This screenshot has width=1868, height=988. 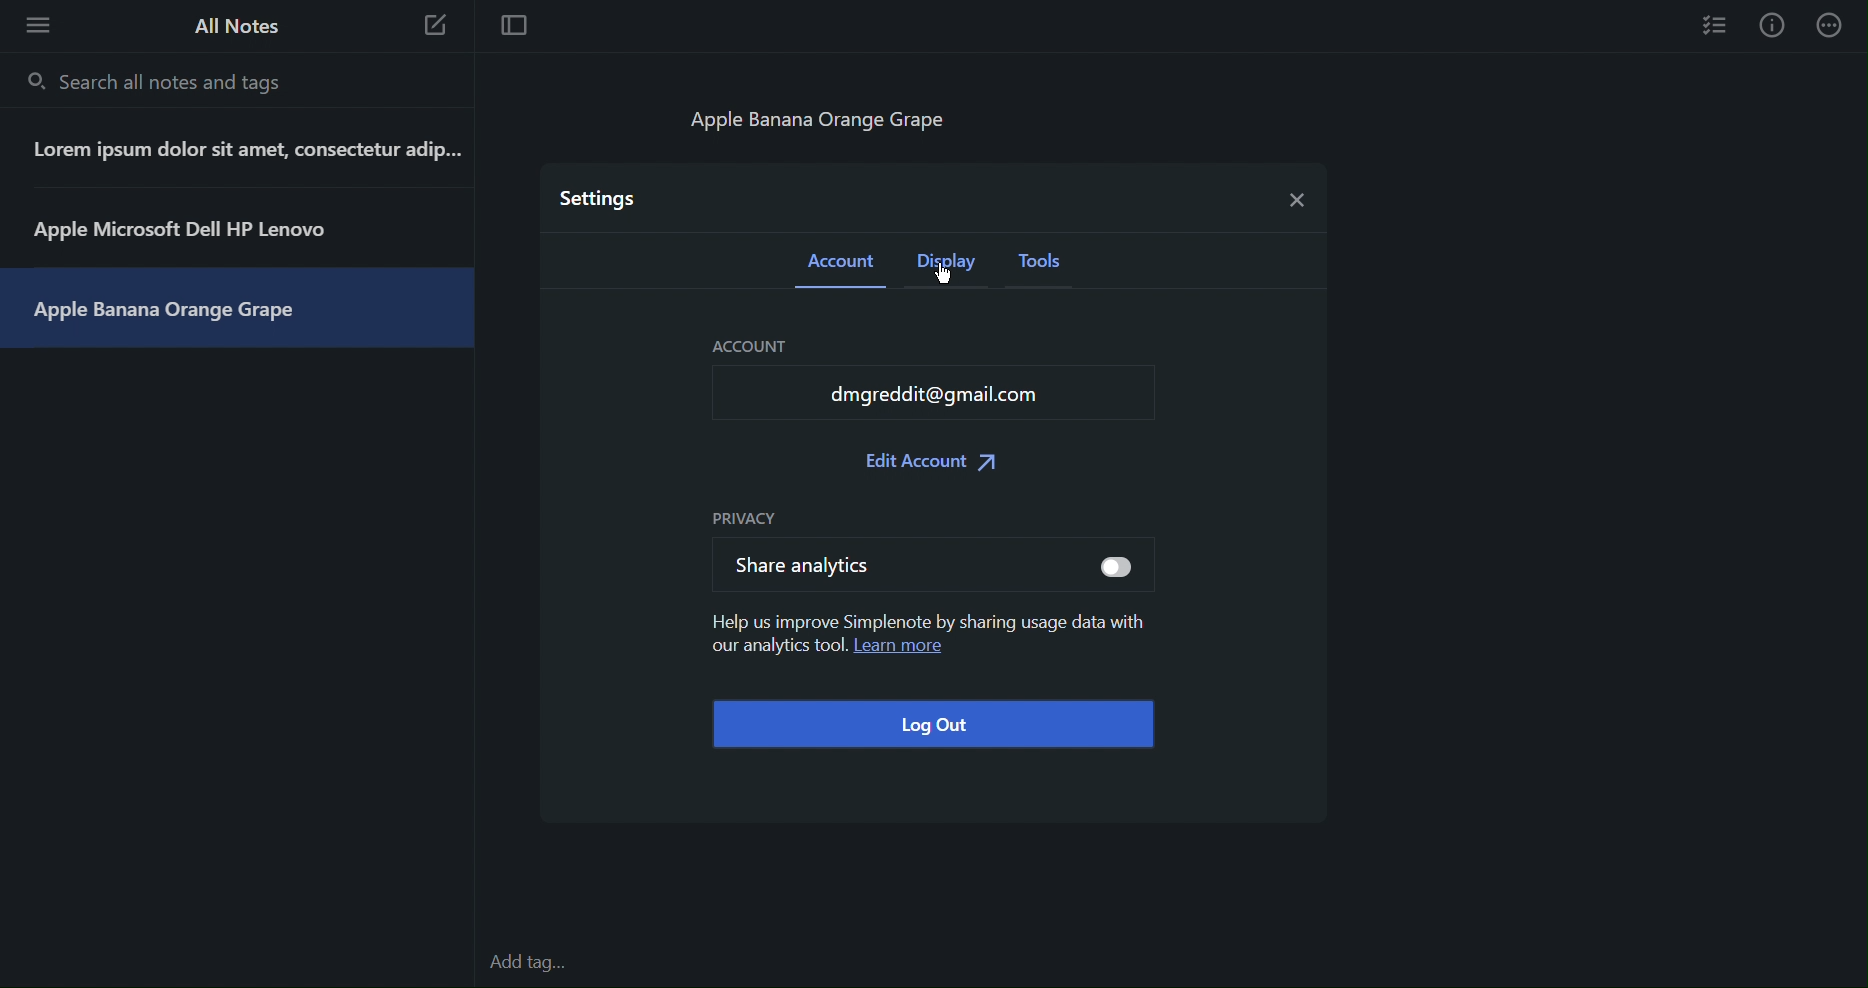 What do you see at coordinates (160, 81) in the screenshot?
I see `Search all notes and tags` at bounding box center [160, 81].